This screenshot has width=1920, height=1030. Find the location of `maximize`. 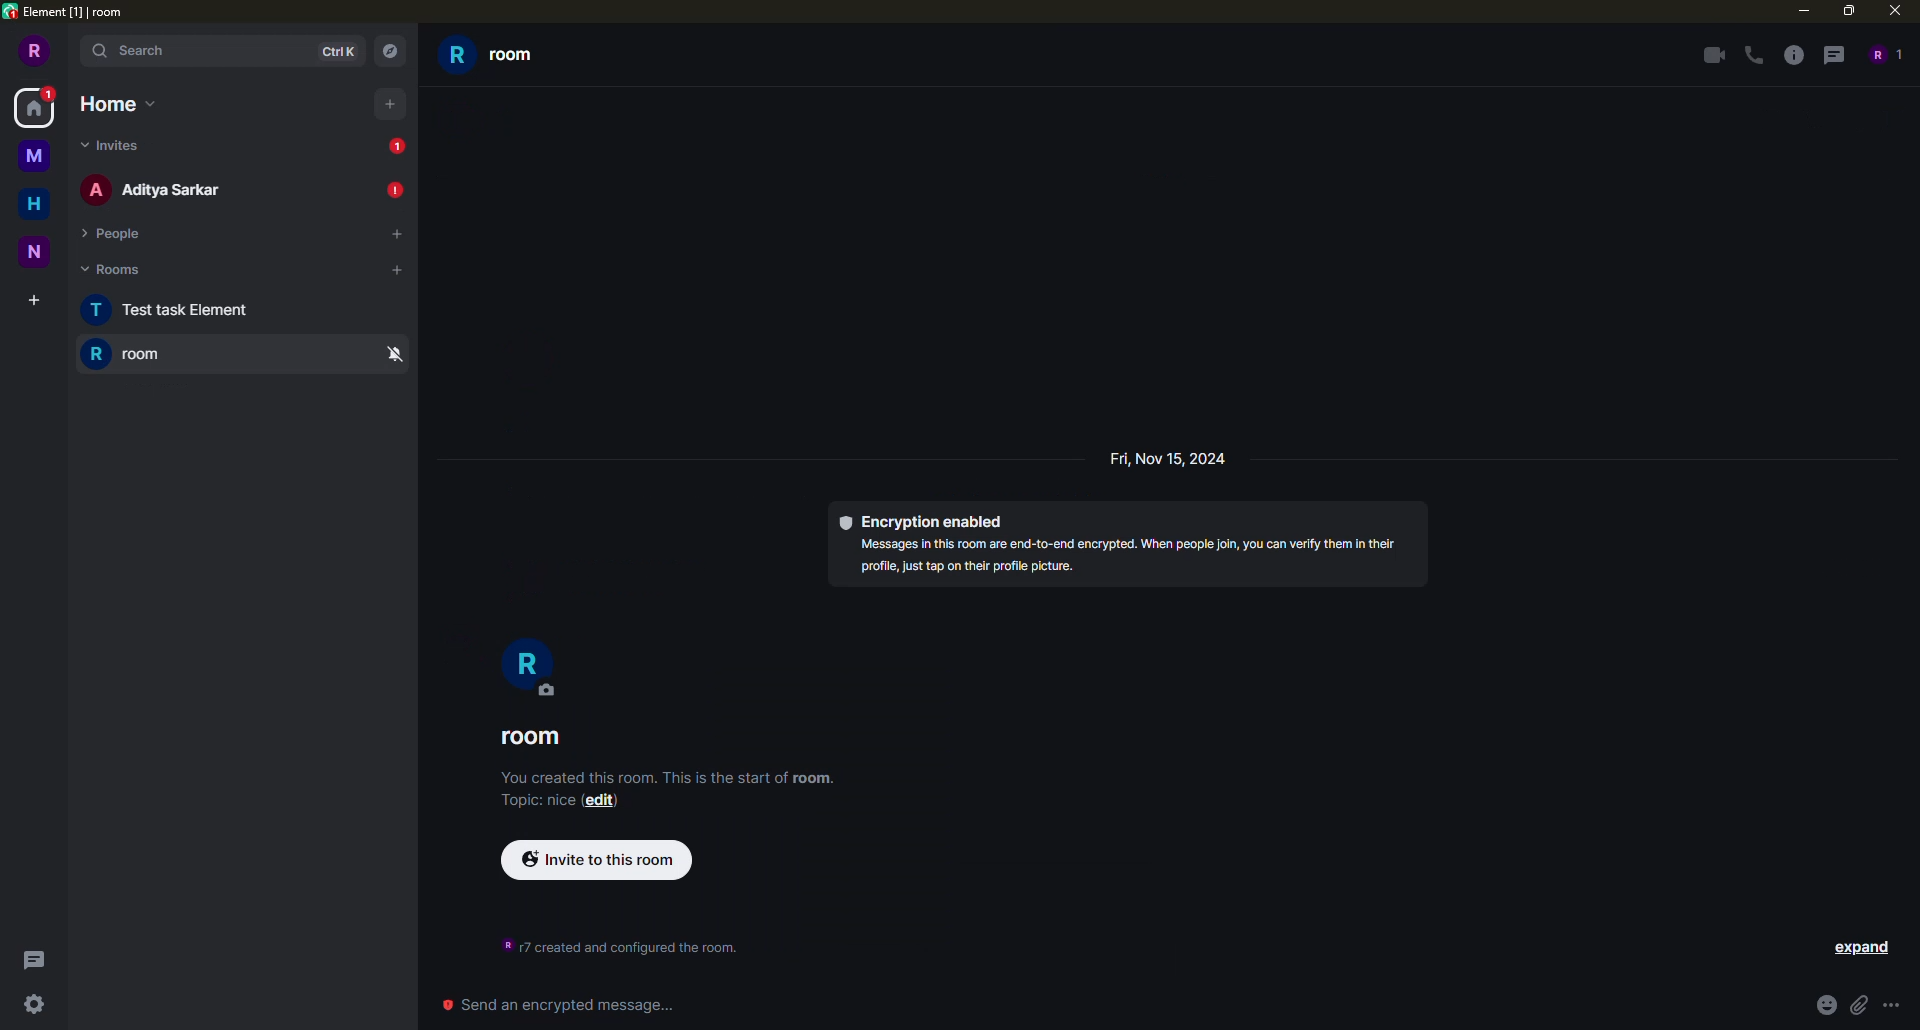

maximize is located at coordinates (1848, 10).